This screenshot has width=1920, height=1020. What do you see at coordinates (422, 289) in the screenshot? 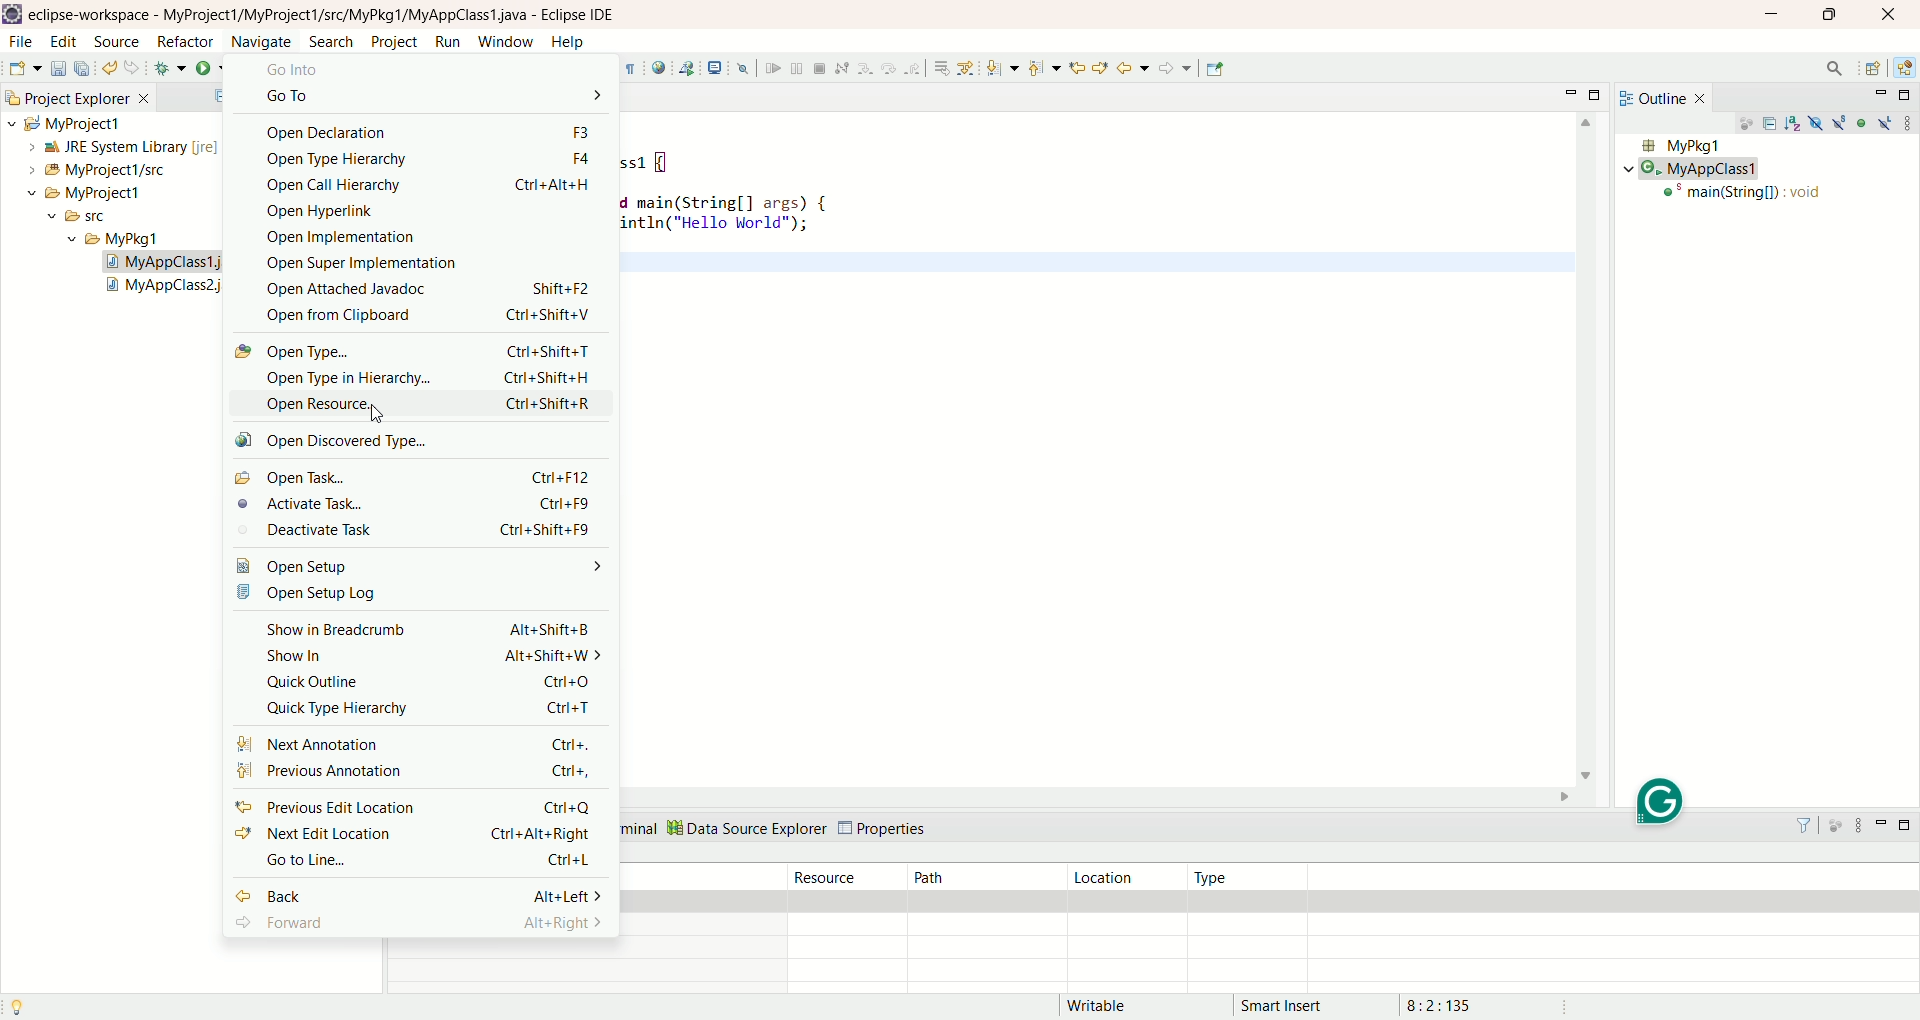
I see `open attached javadoc` at bounding box center [422, 289].